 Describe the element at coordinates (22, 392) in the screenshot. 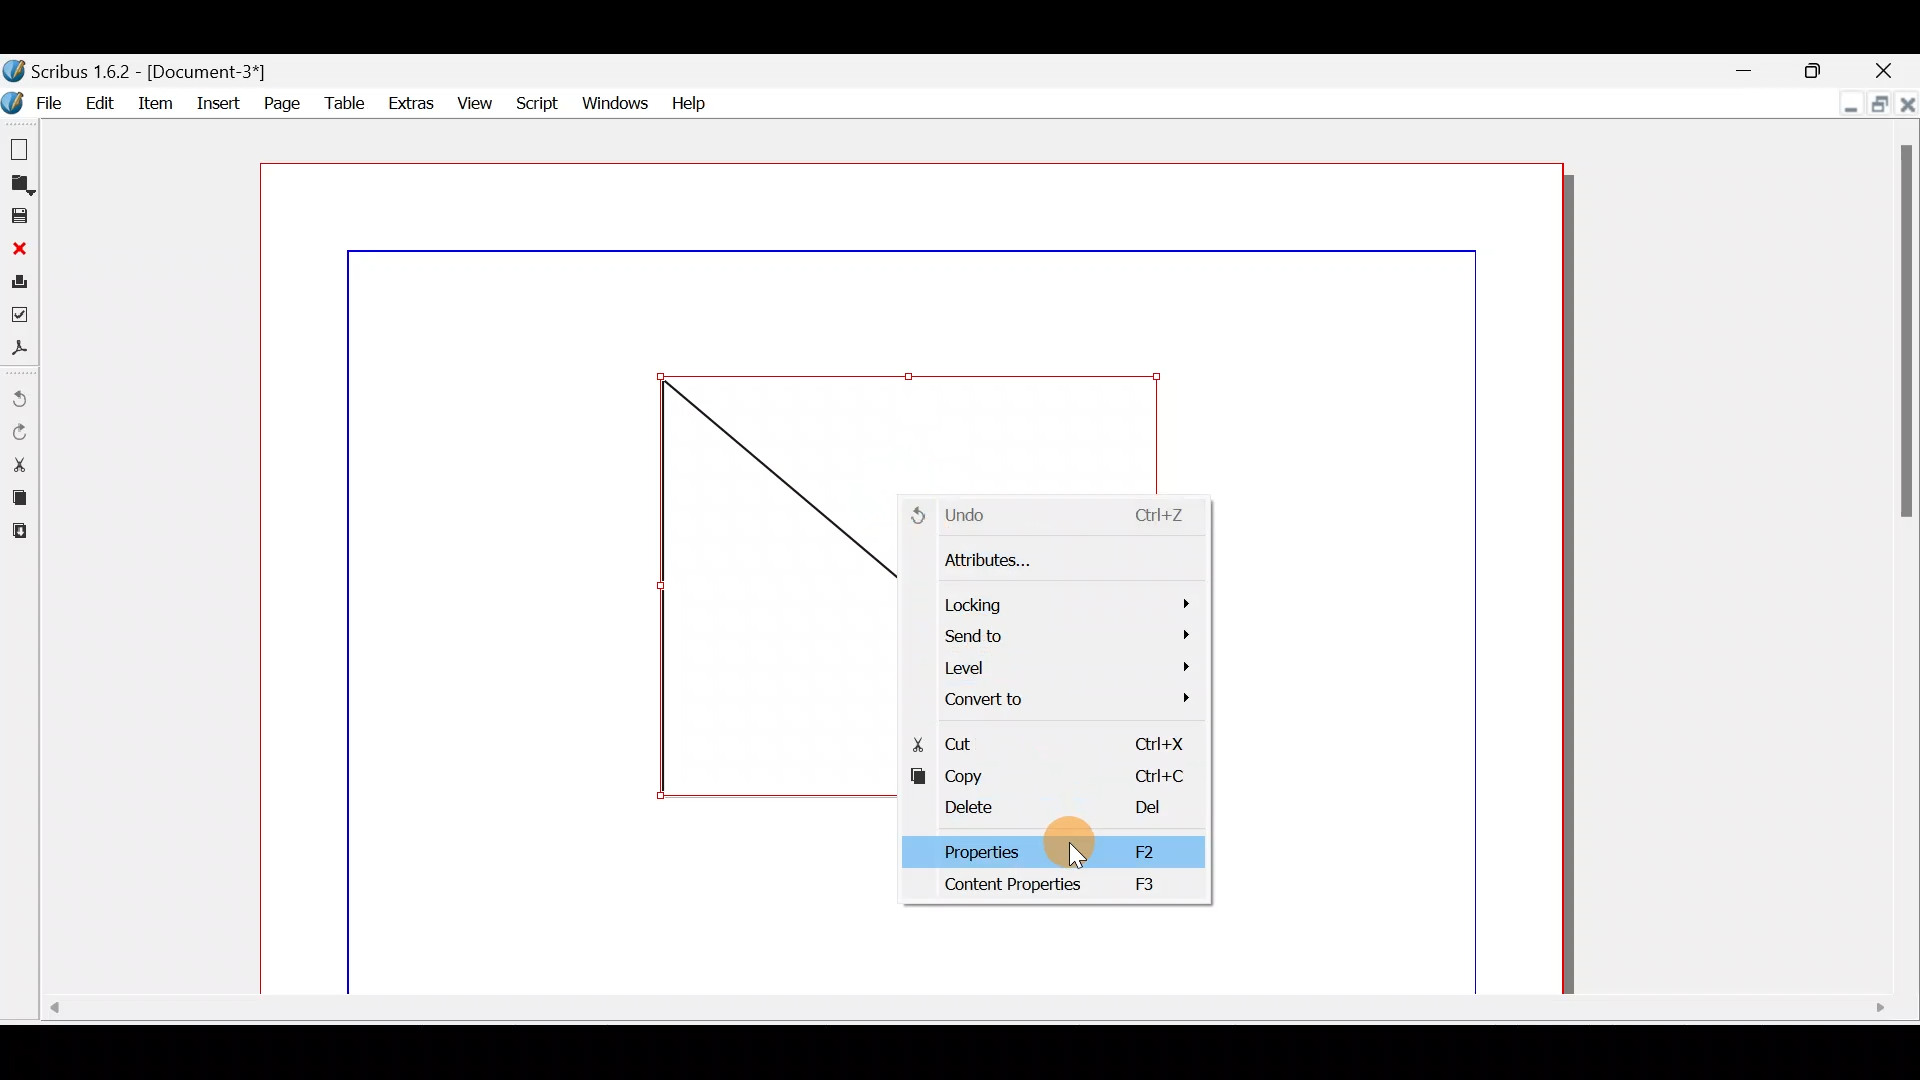

I see `Undo` at that location.